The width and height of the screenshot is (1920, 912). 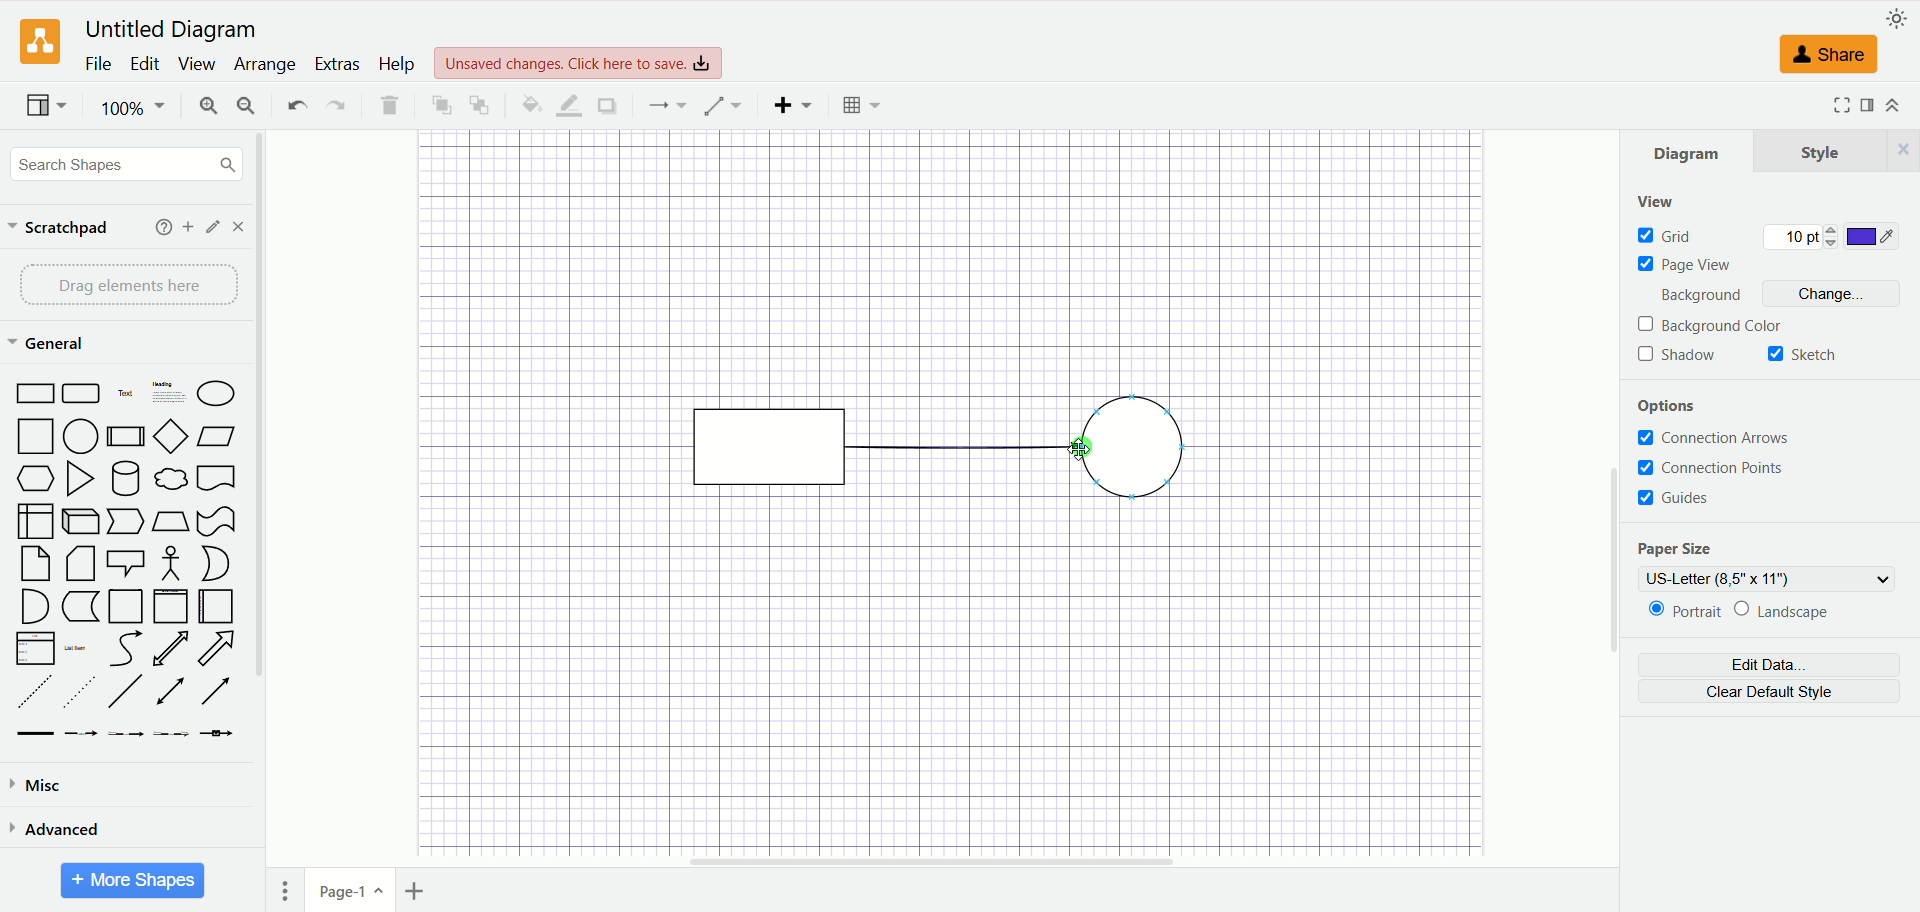 What do you see at coordinates (56, 226) in the screenshot?
I see `scratchpad` at bounding box center [56, 226].